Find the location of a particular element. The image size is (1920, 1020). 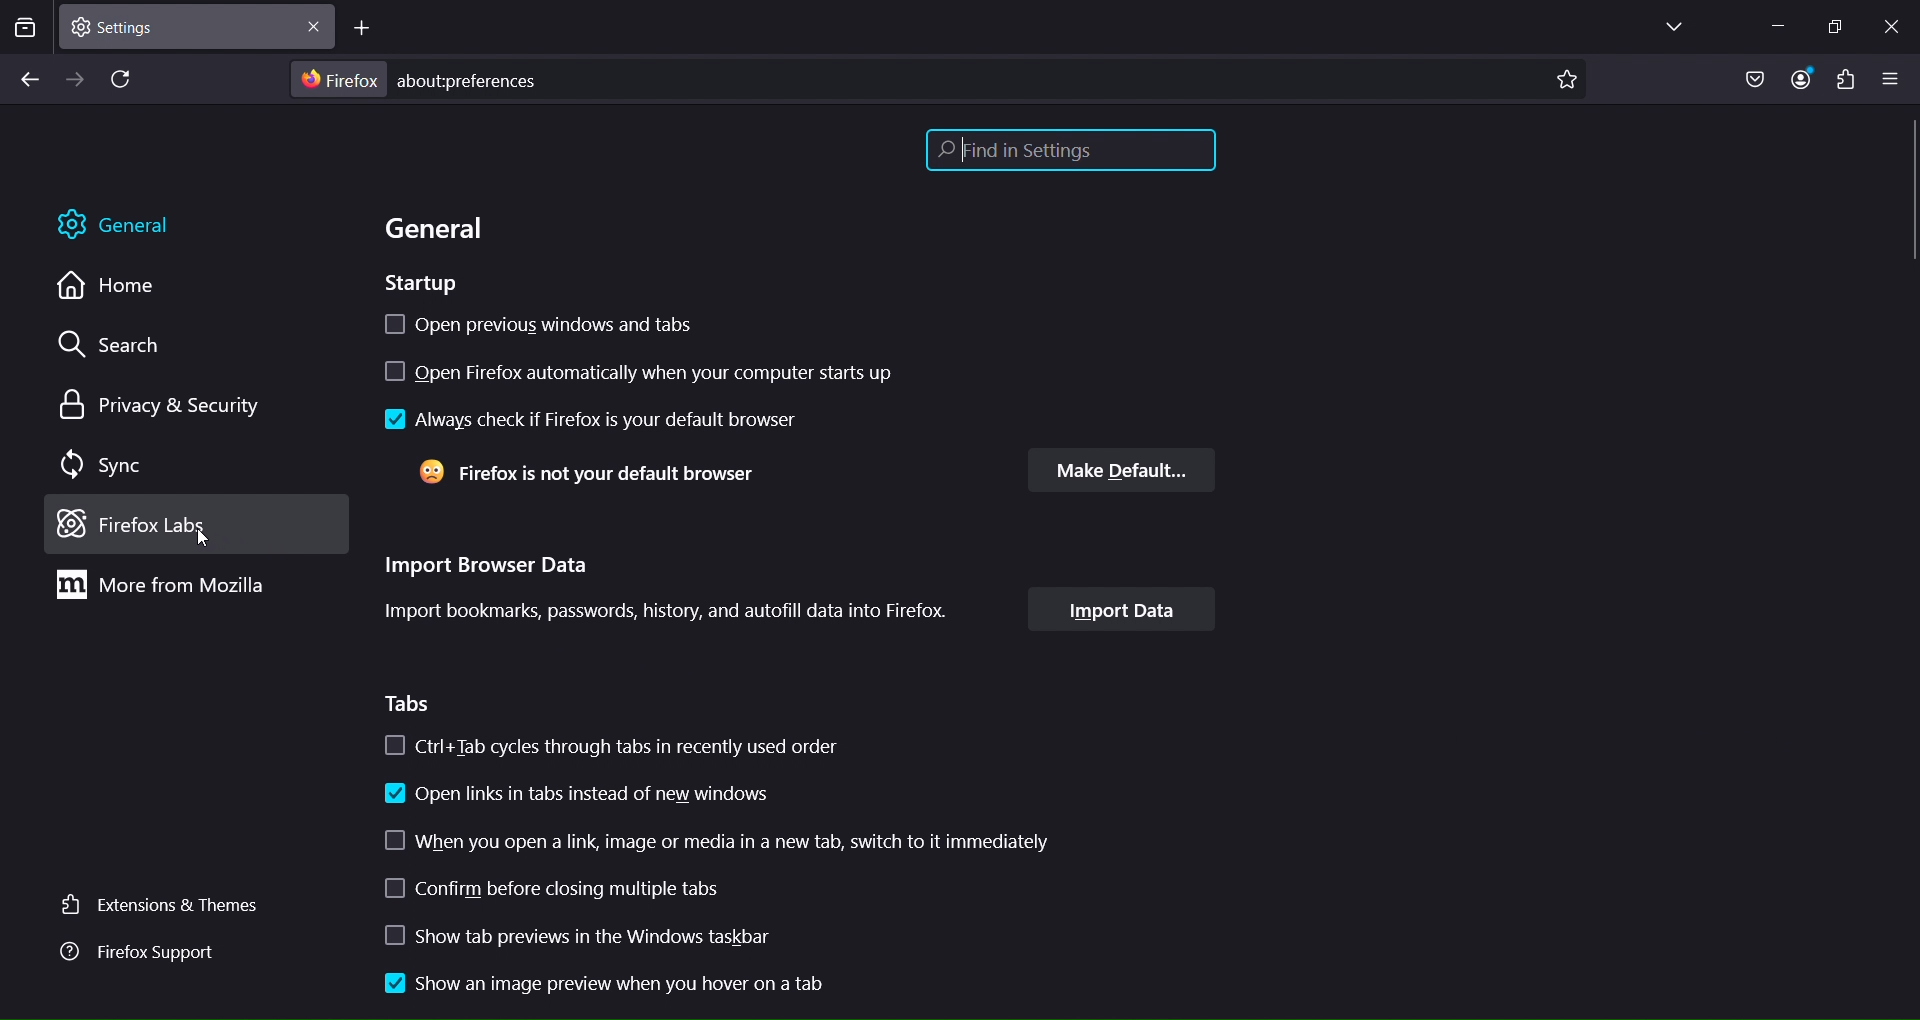

restore down is located at coordinates (1833, 28).